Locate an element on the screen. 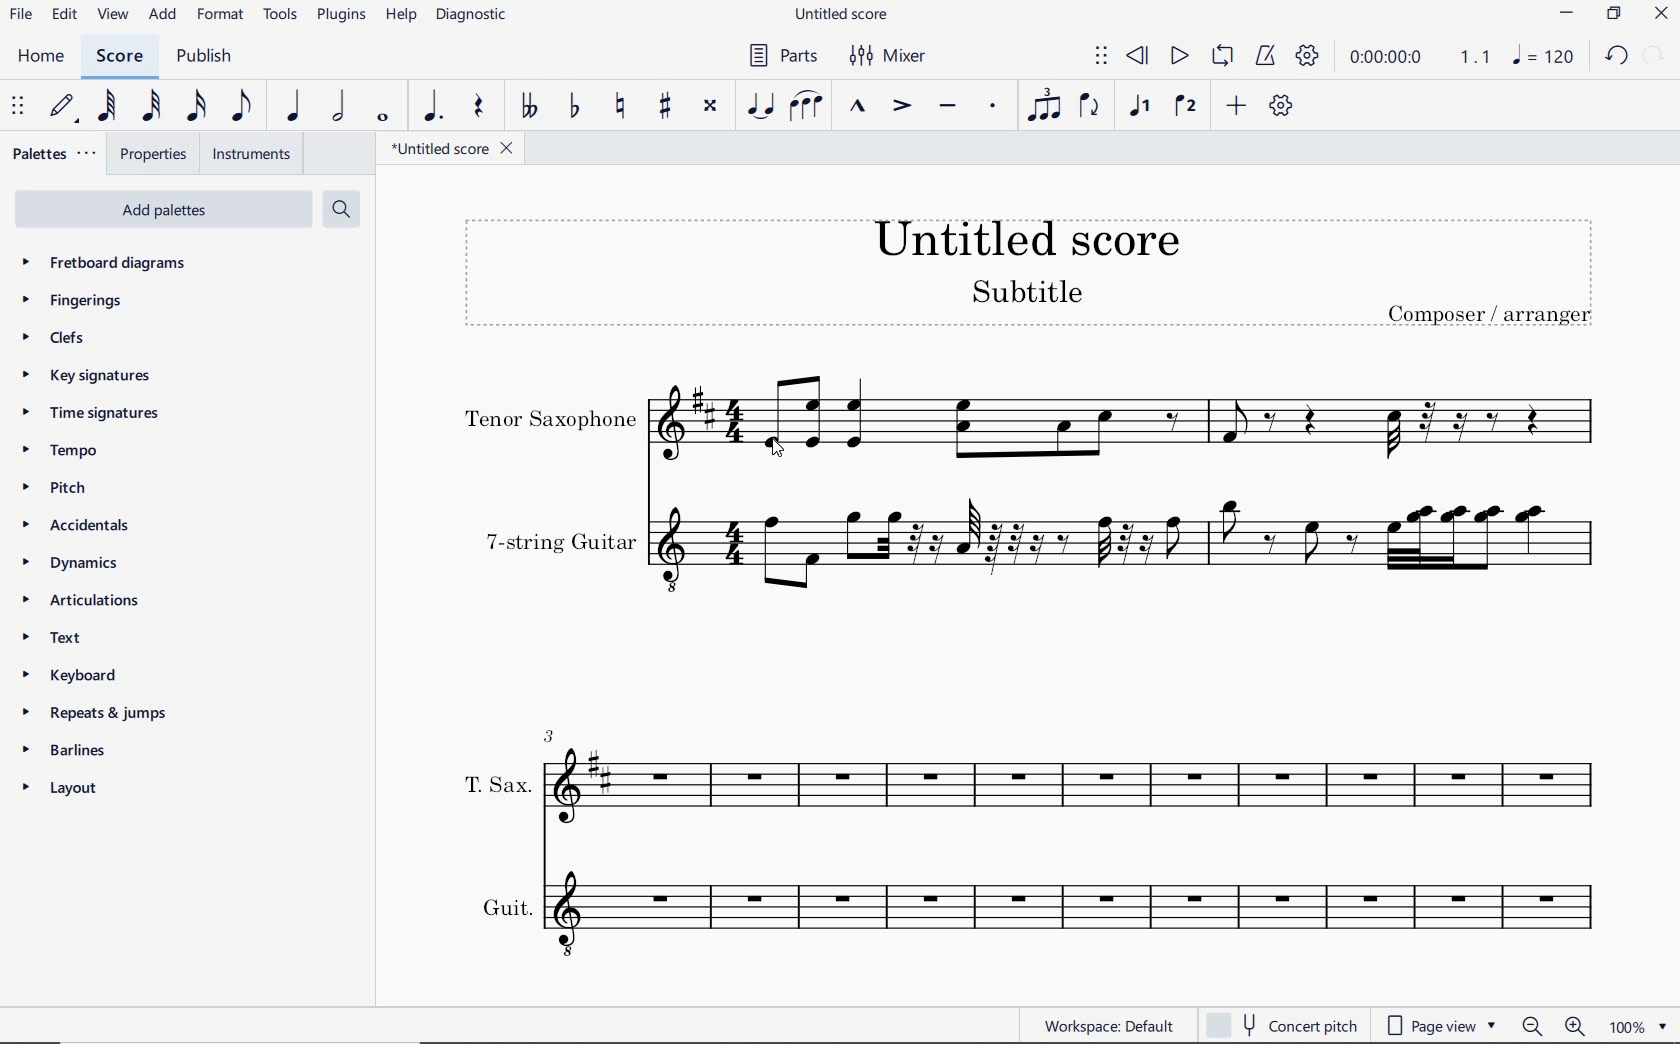 The image size is (1680, 1044). SELECT TO MOVE is located at coordinates (1101, 54).